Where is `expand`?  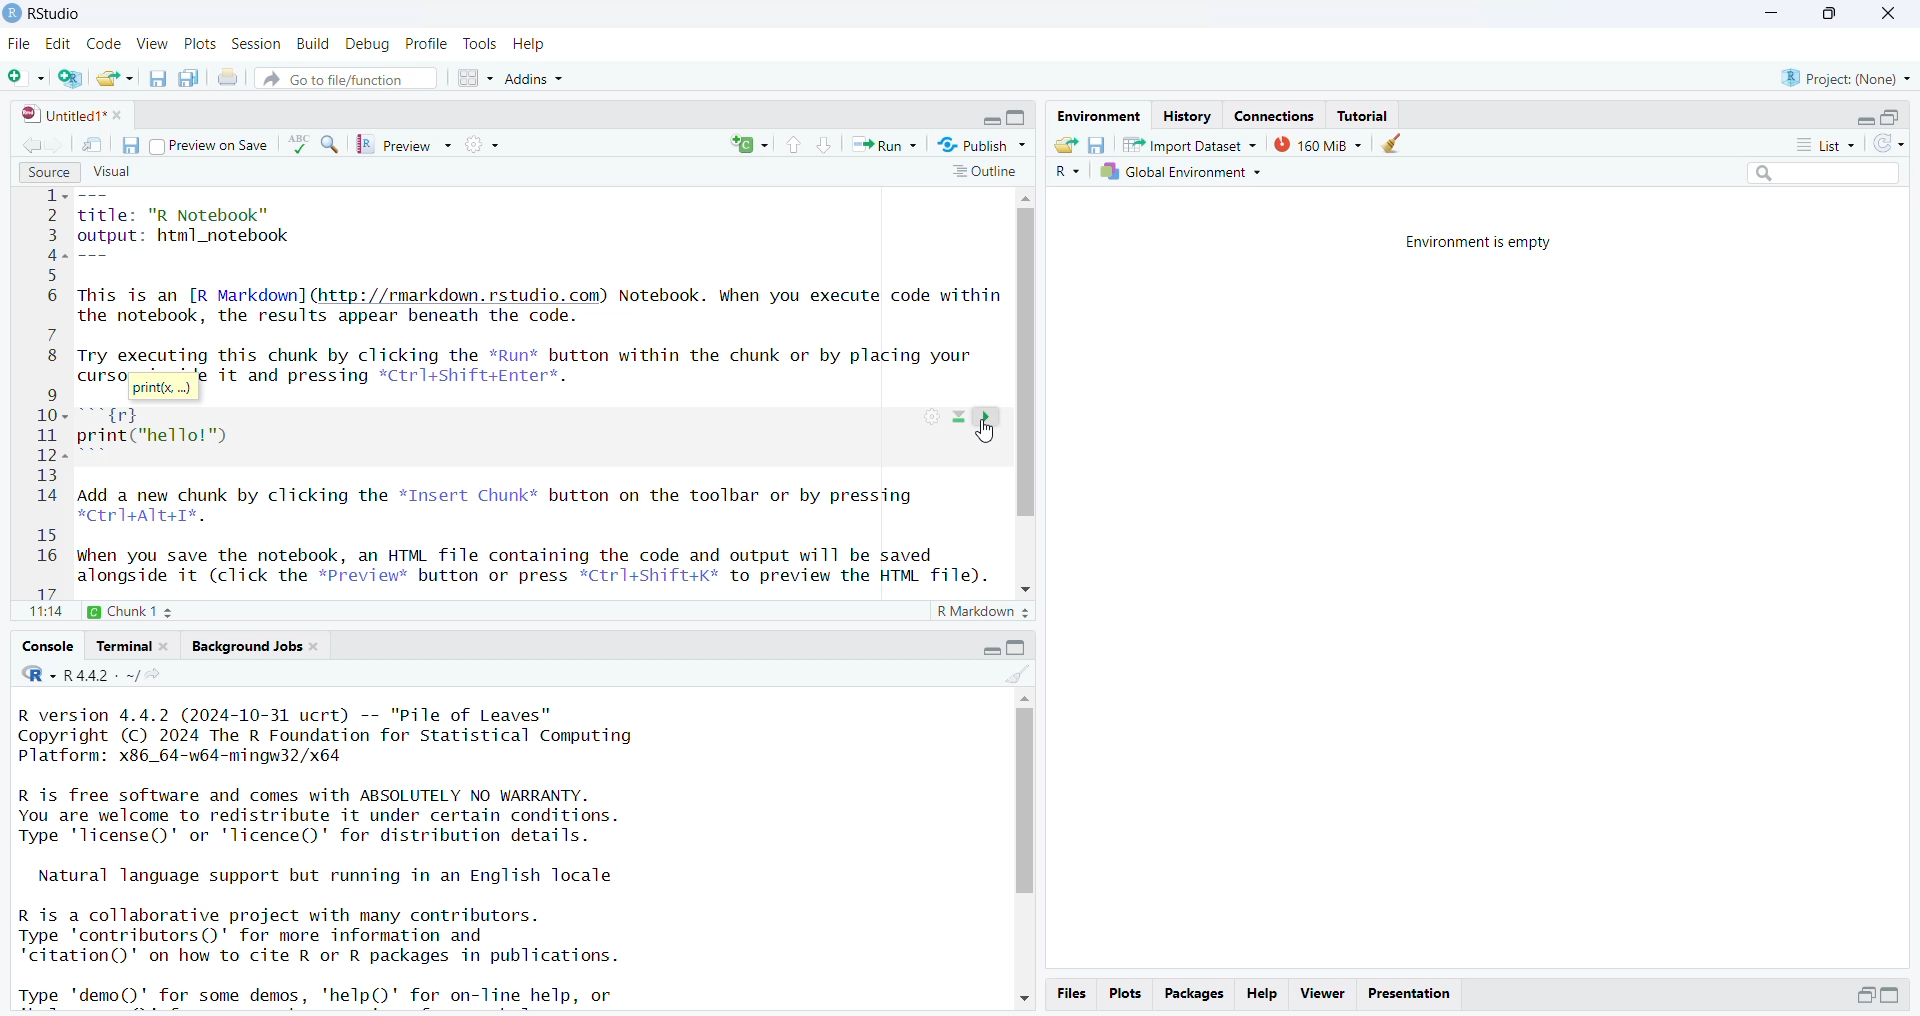
expand is located at coordinates (992, 647).